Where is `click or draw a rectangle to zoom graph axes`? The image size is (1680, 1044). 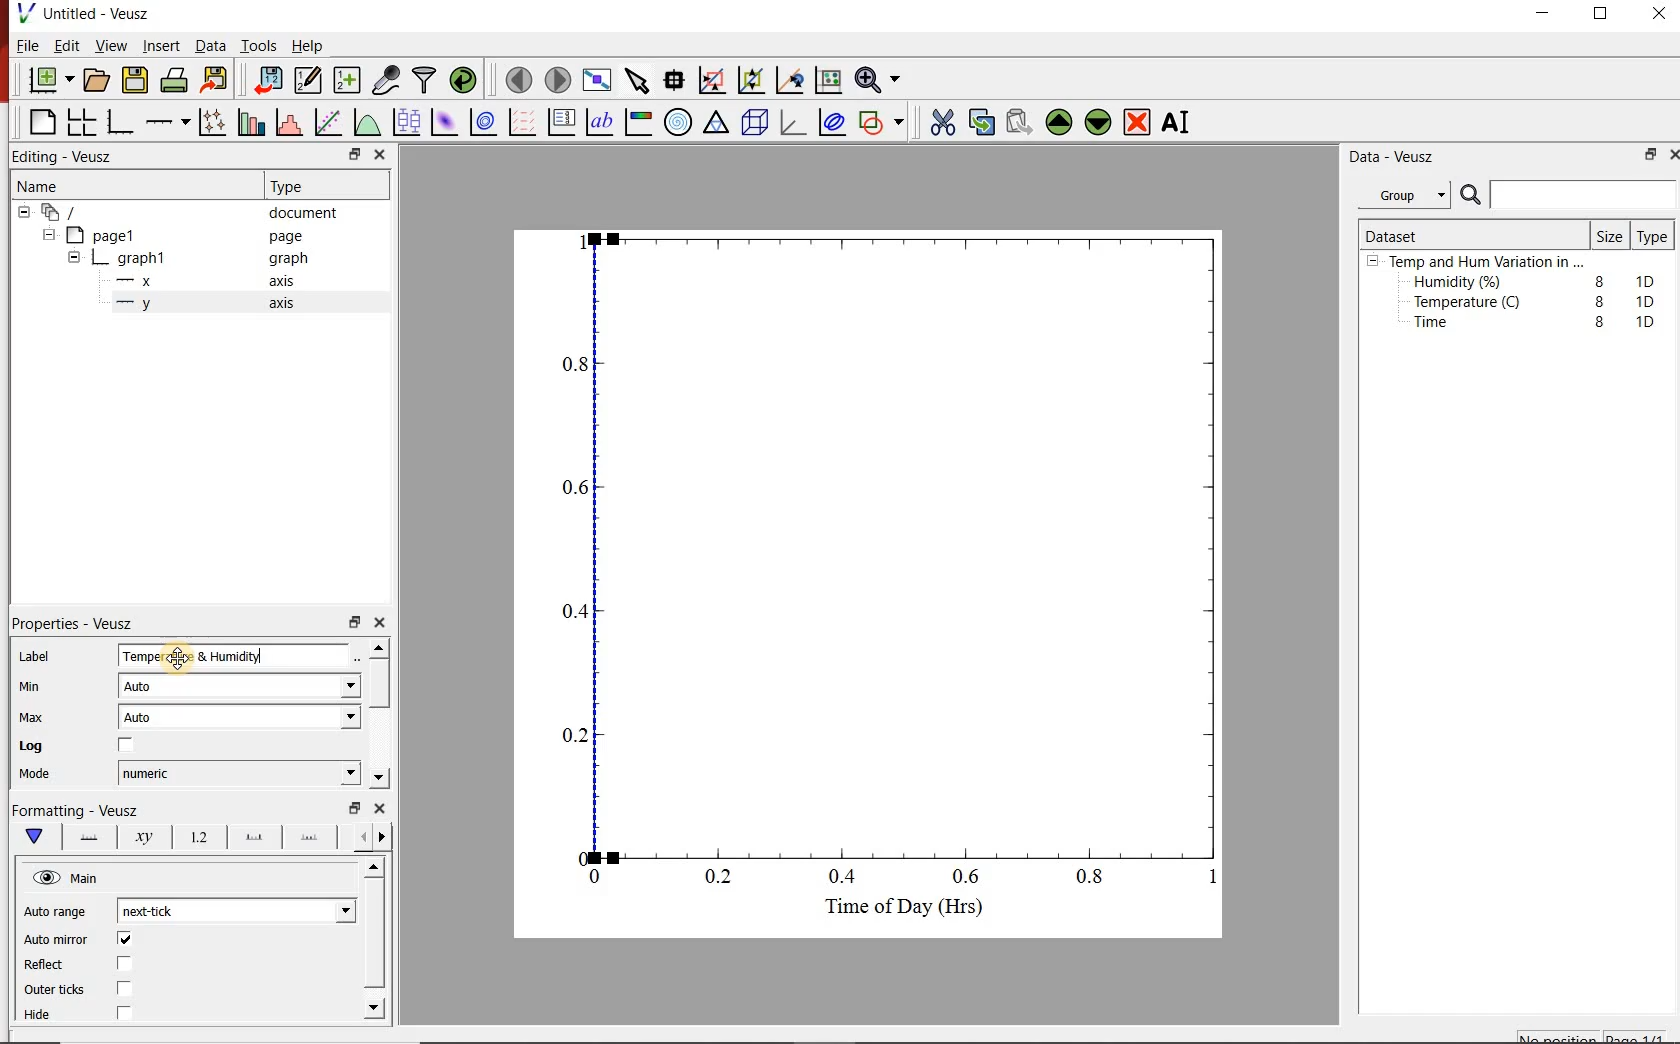
click or draw a rectangle to zoom graph axes is located at coordinates (715, 81).